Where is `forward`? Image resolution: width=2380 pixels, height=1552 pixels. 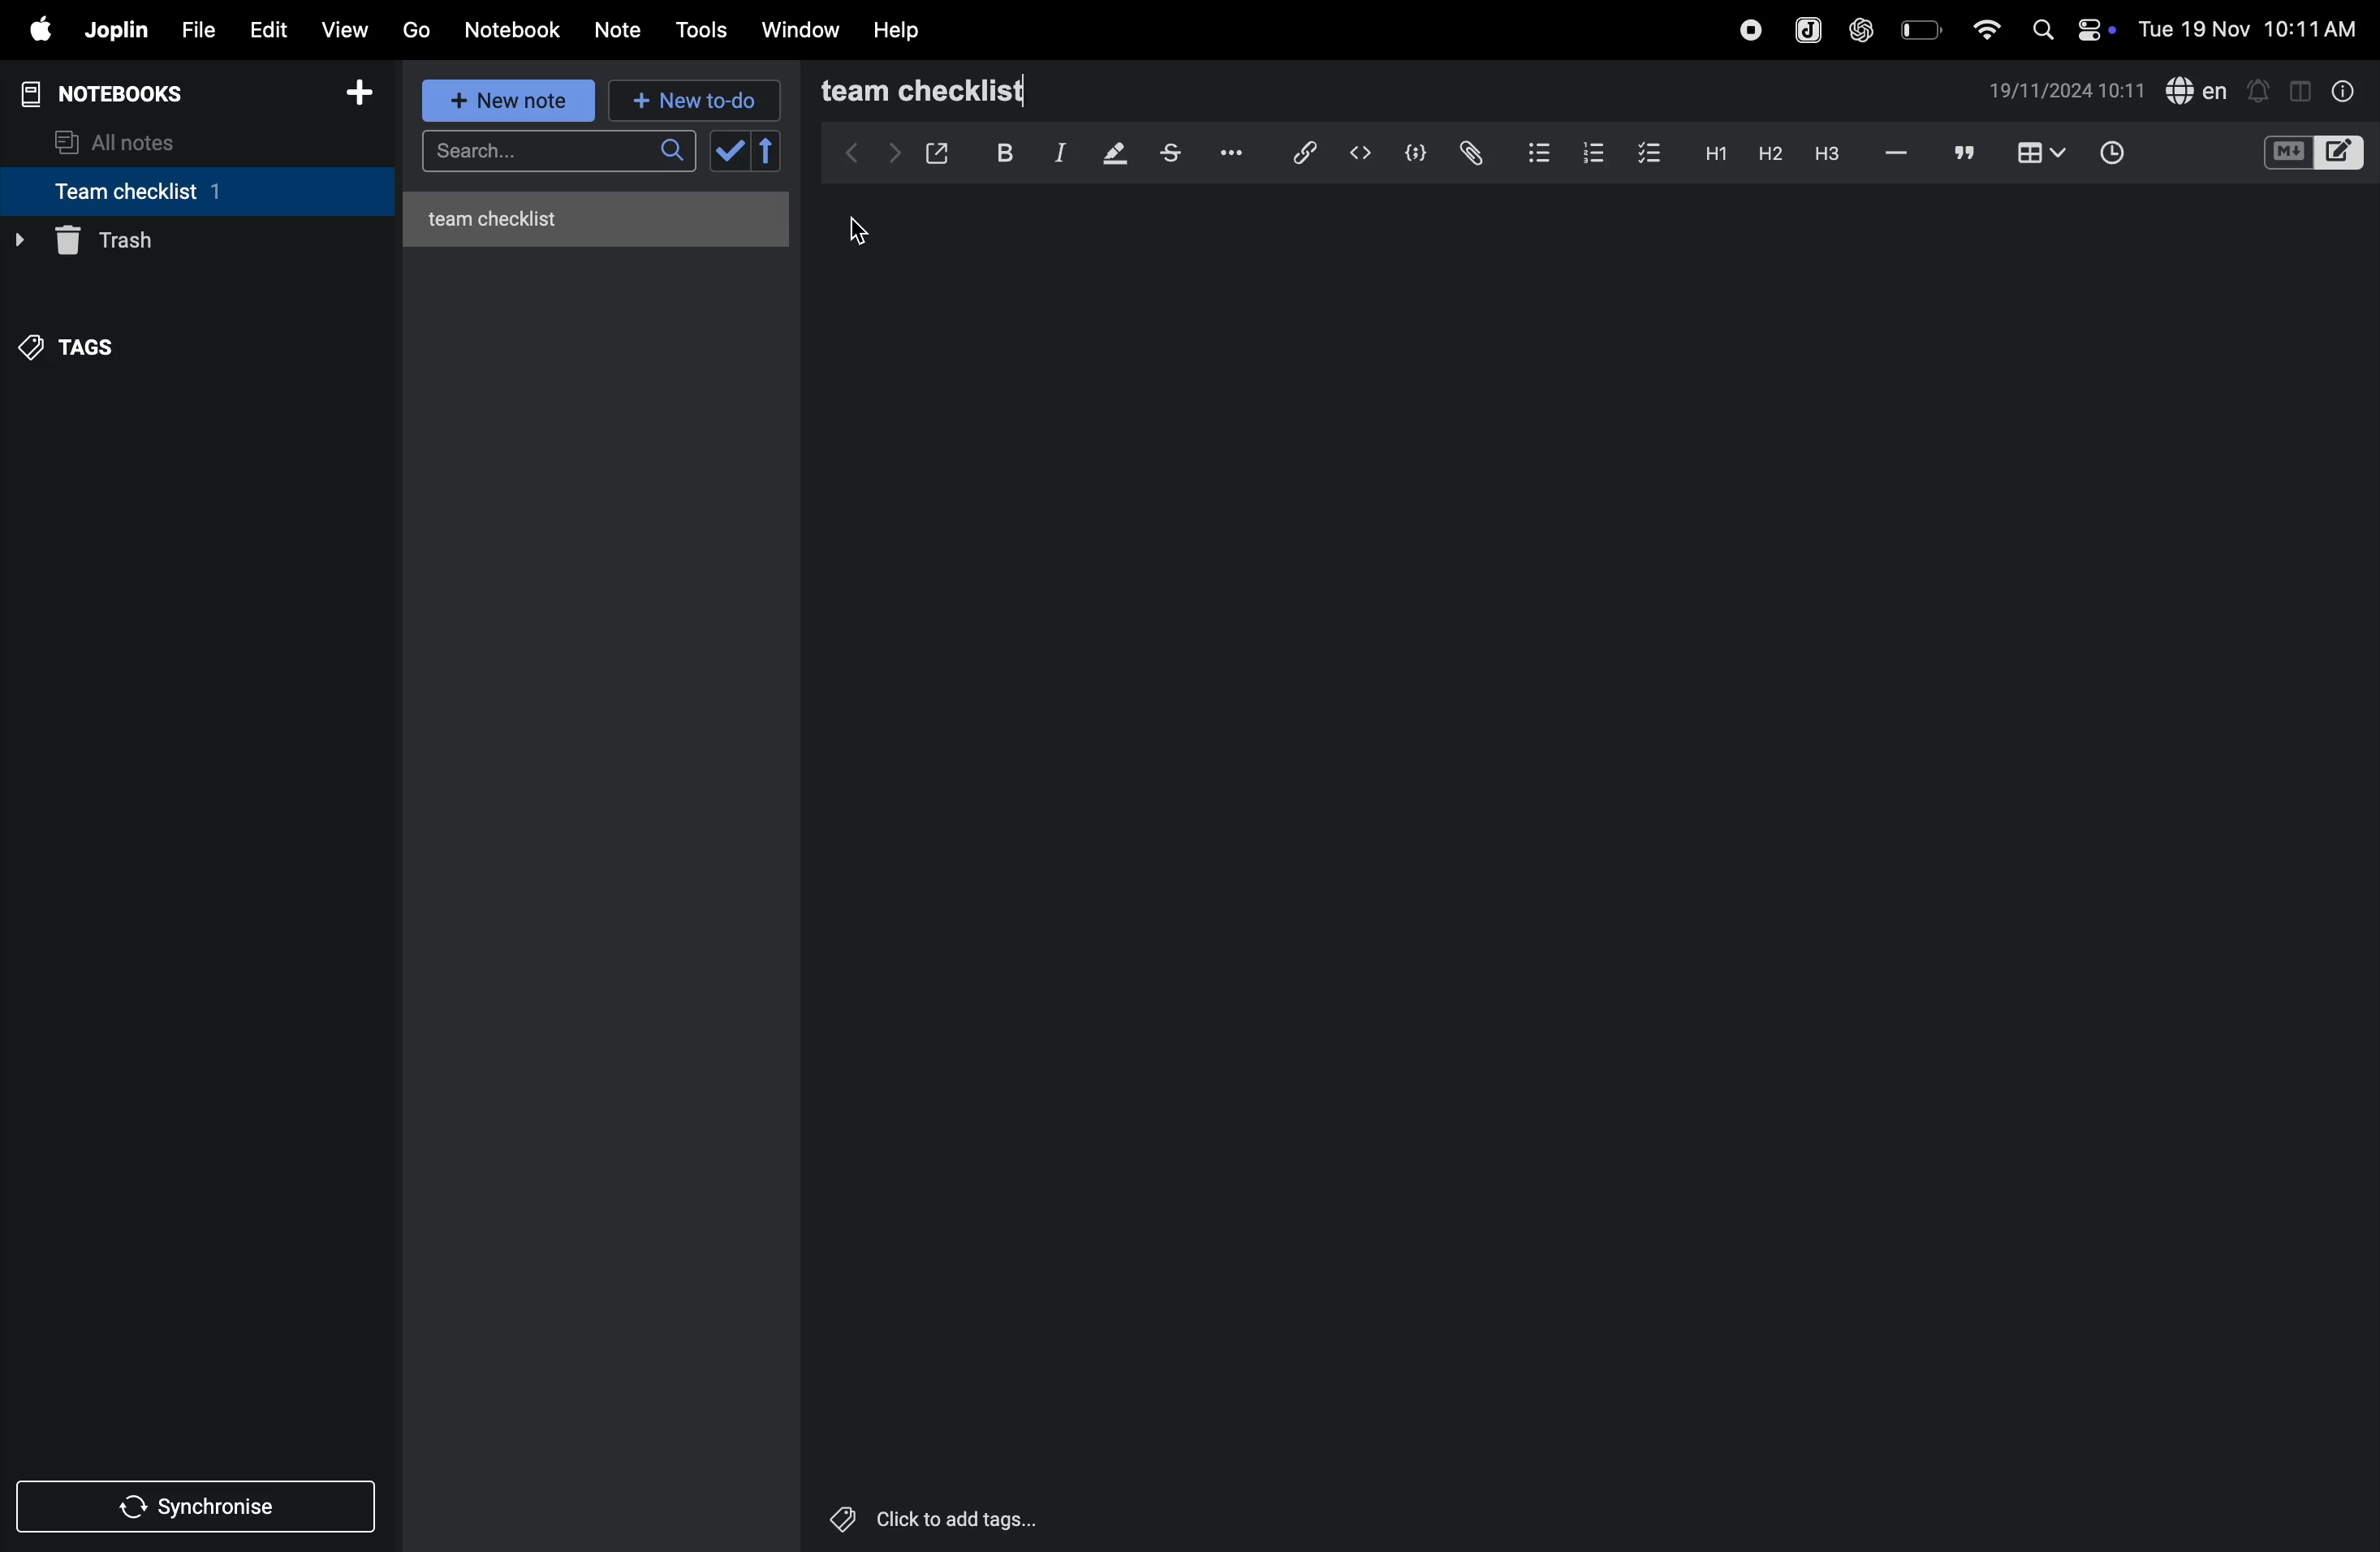 forward is located at coordinates (889, 152).